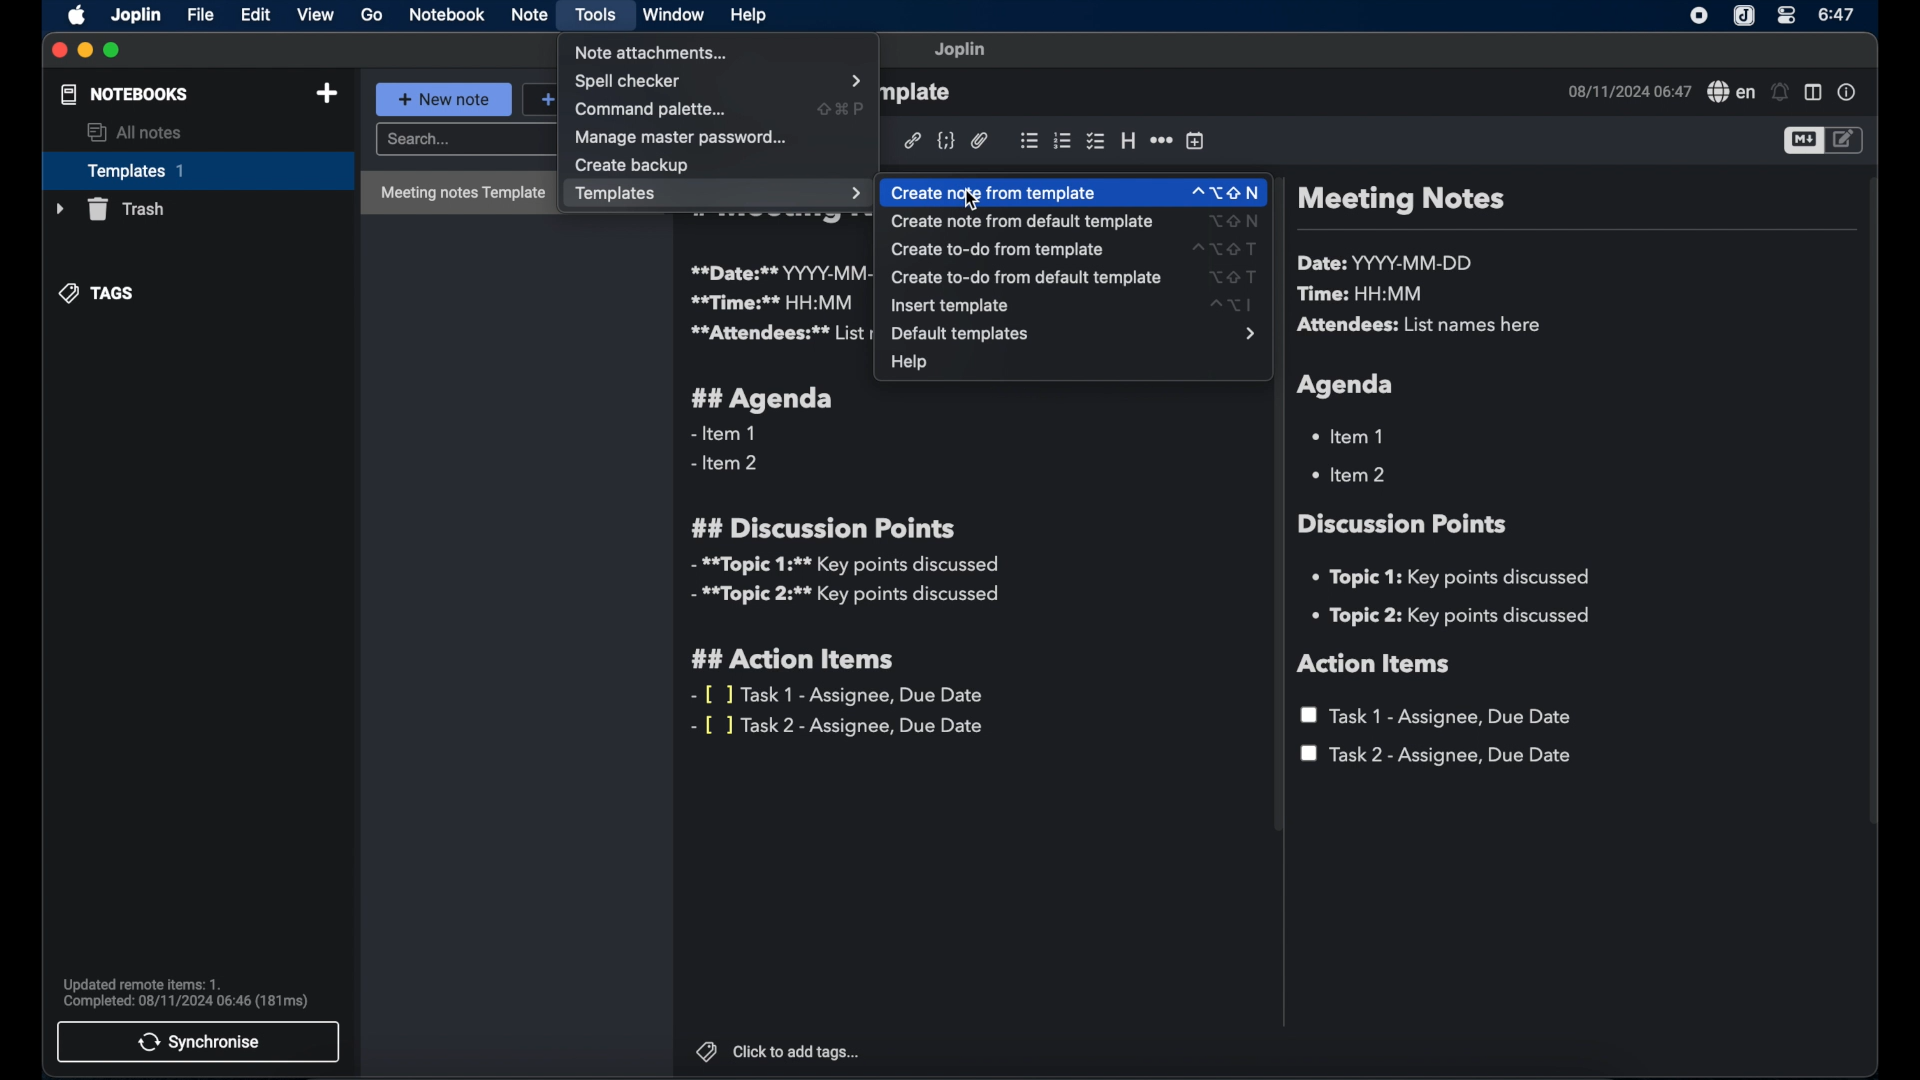 This screenshot has width=1920, height=1080. Describe the element at coordinates (1079, 277) in the screenshot. I see `create to-do from default template` at that location.